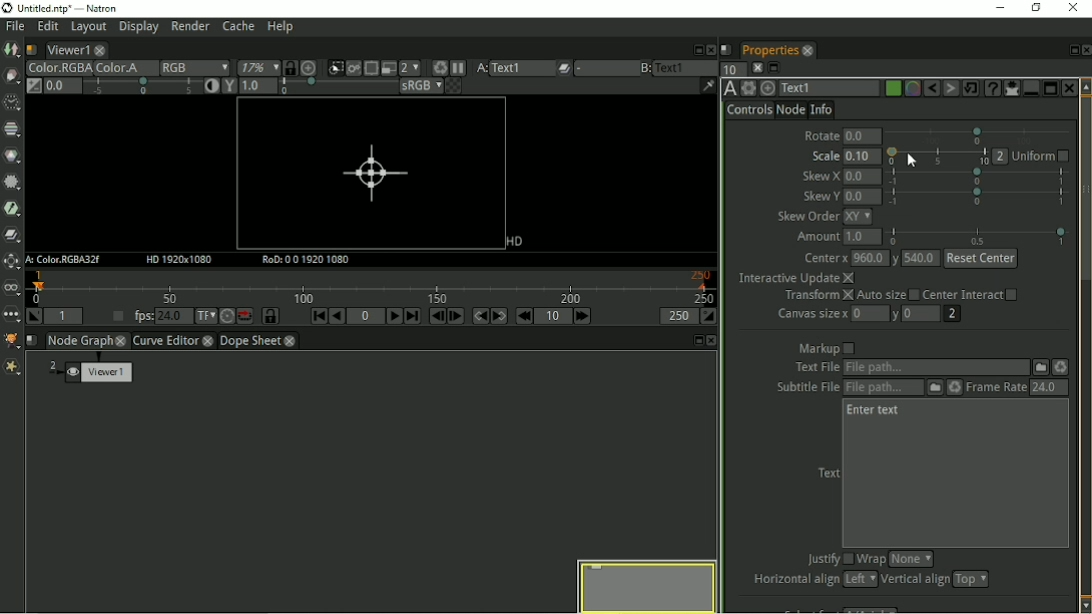  I want to click on Layout, so click(87, 28).